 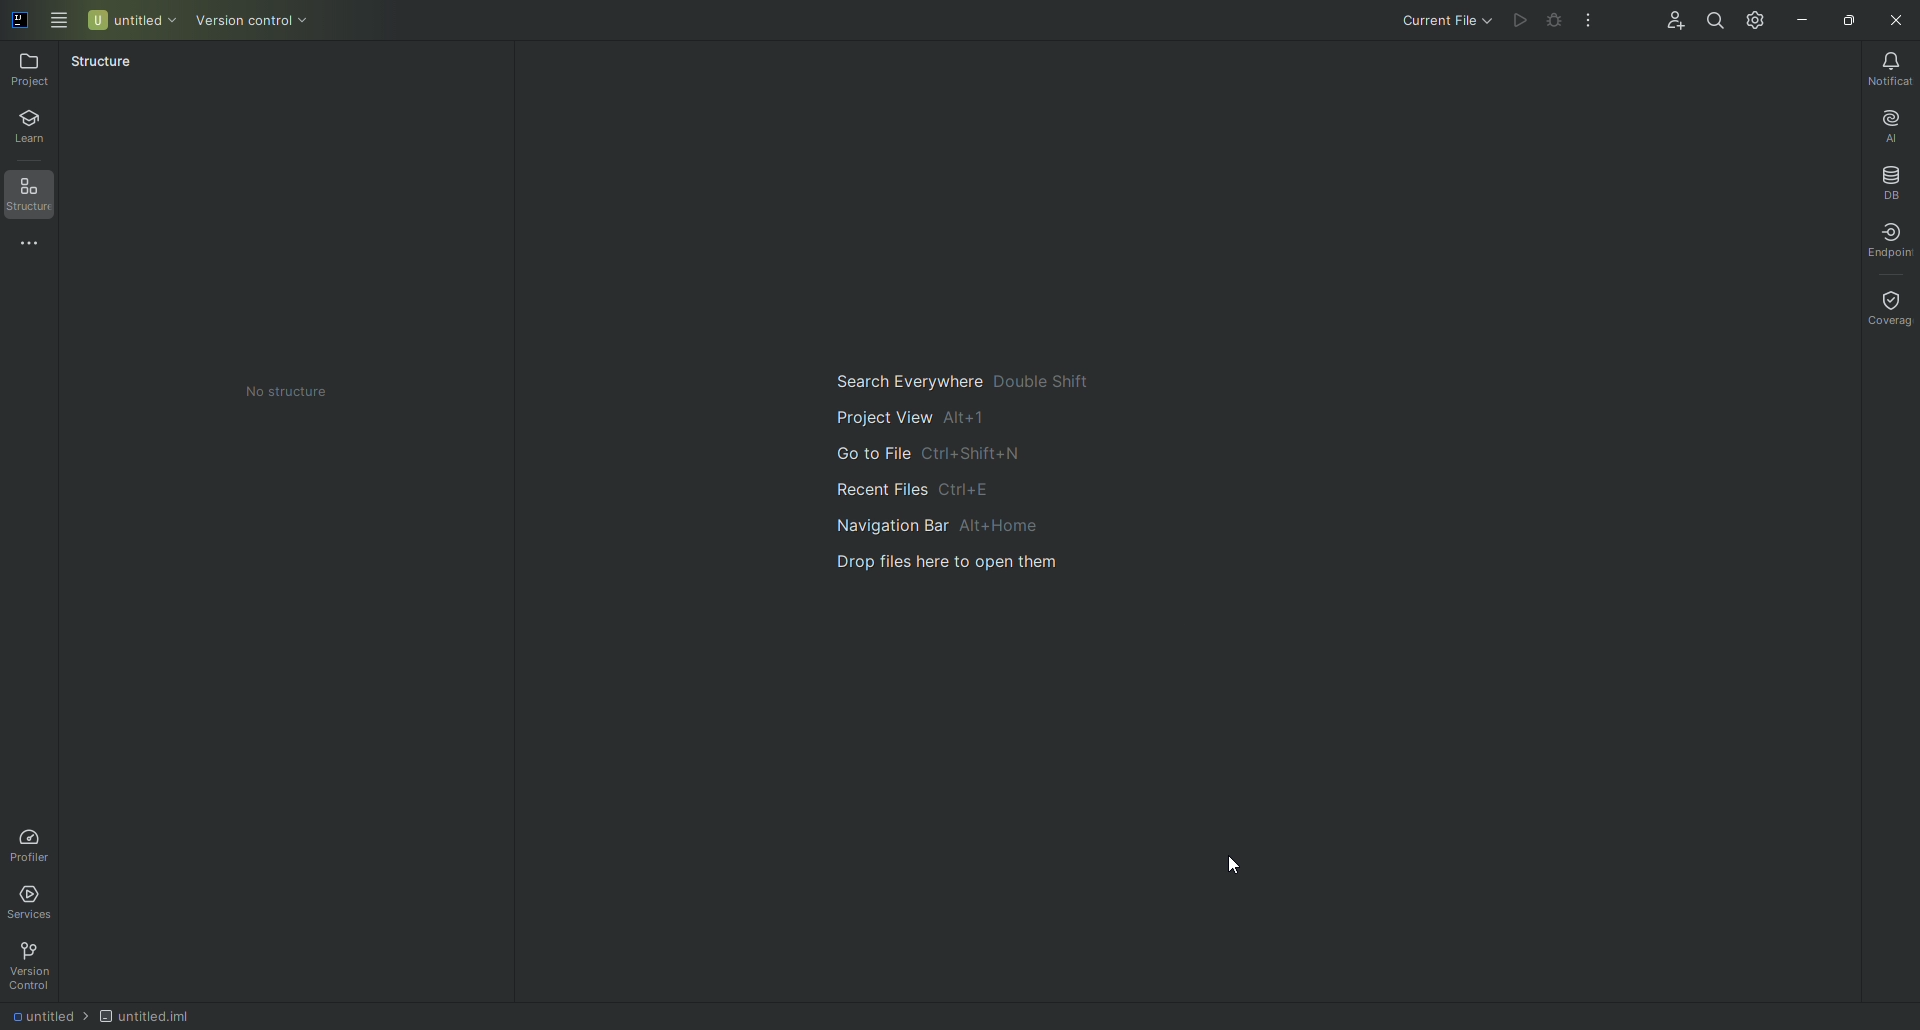 What do you see at coordinates (297, 395) in the screenshot?
I see `No structure` at bounding box center [297, 395].